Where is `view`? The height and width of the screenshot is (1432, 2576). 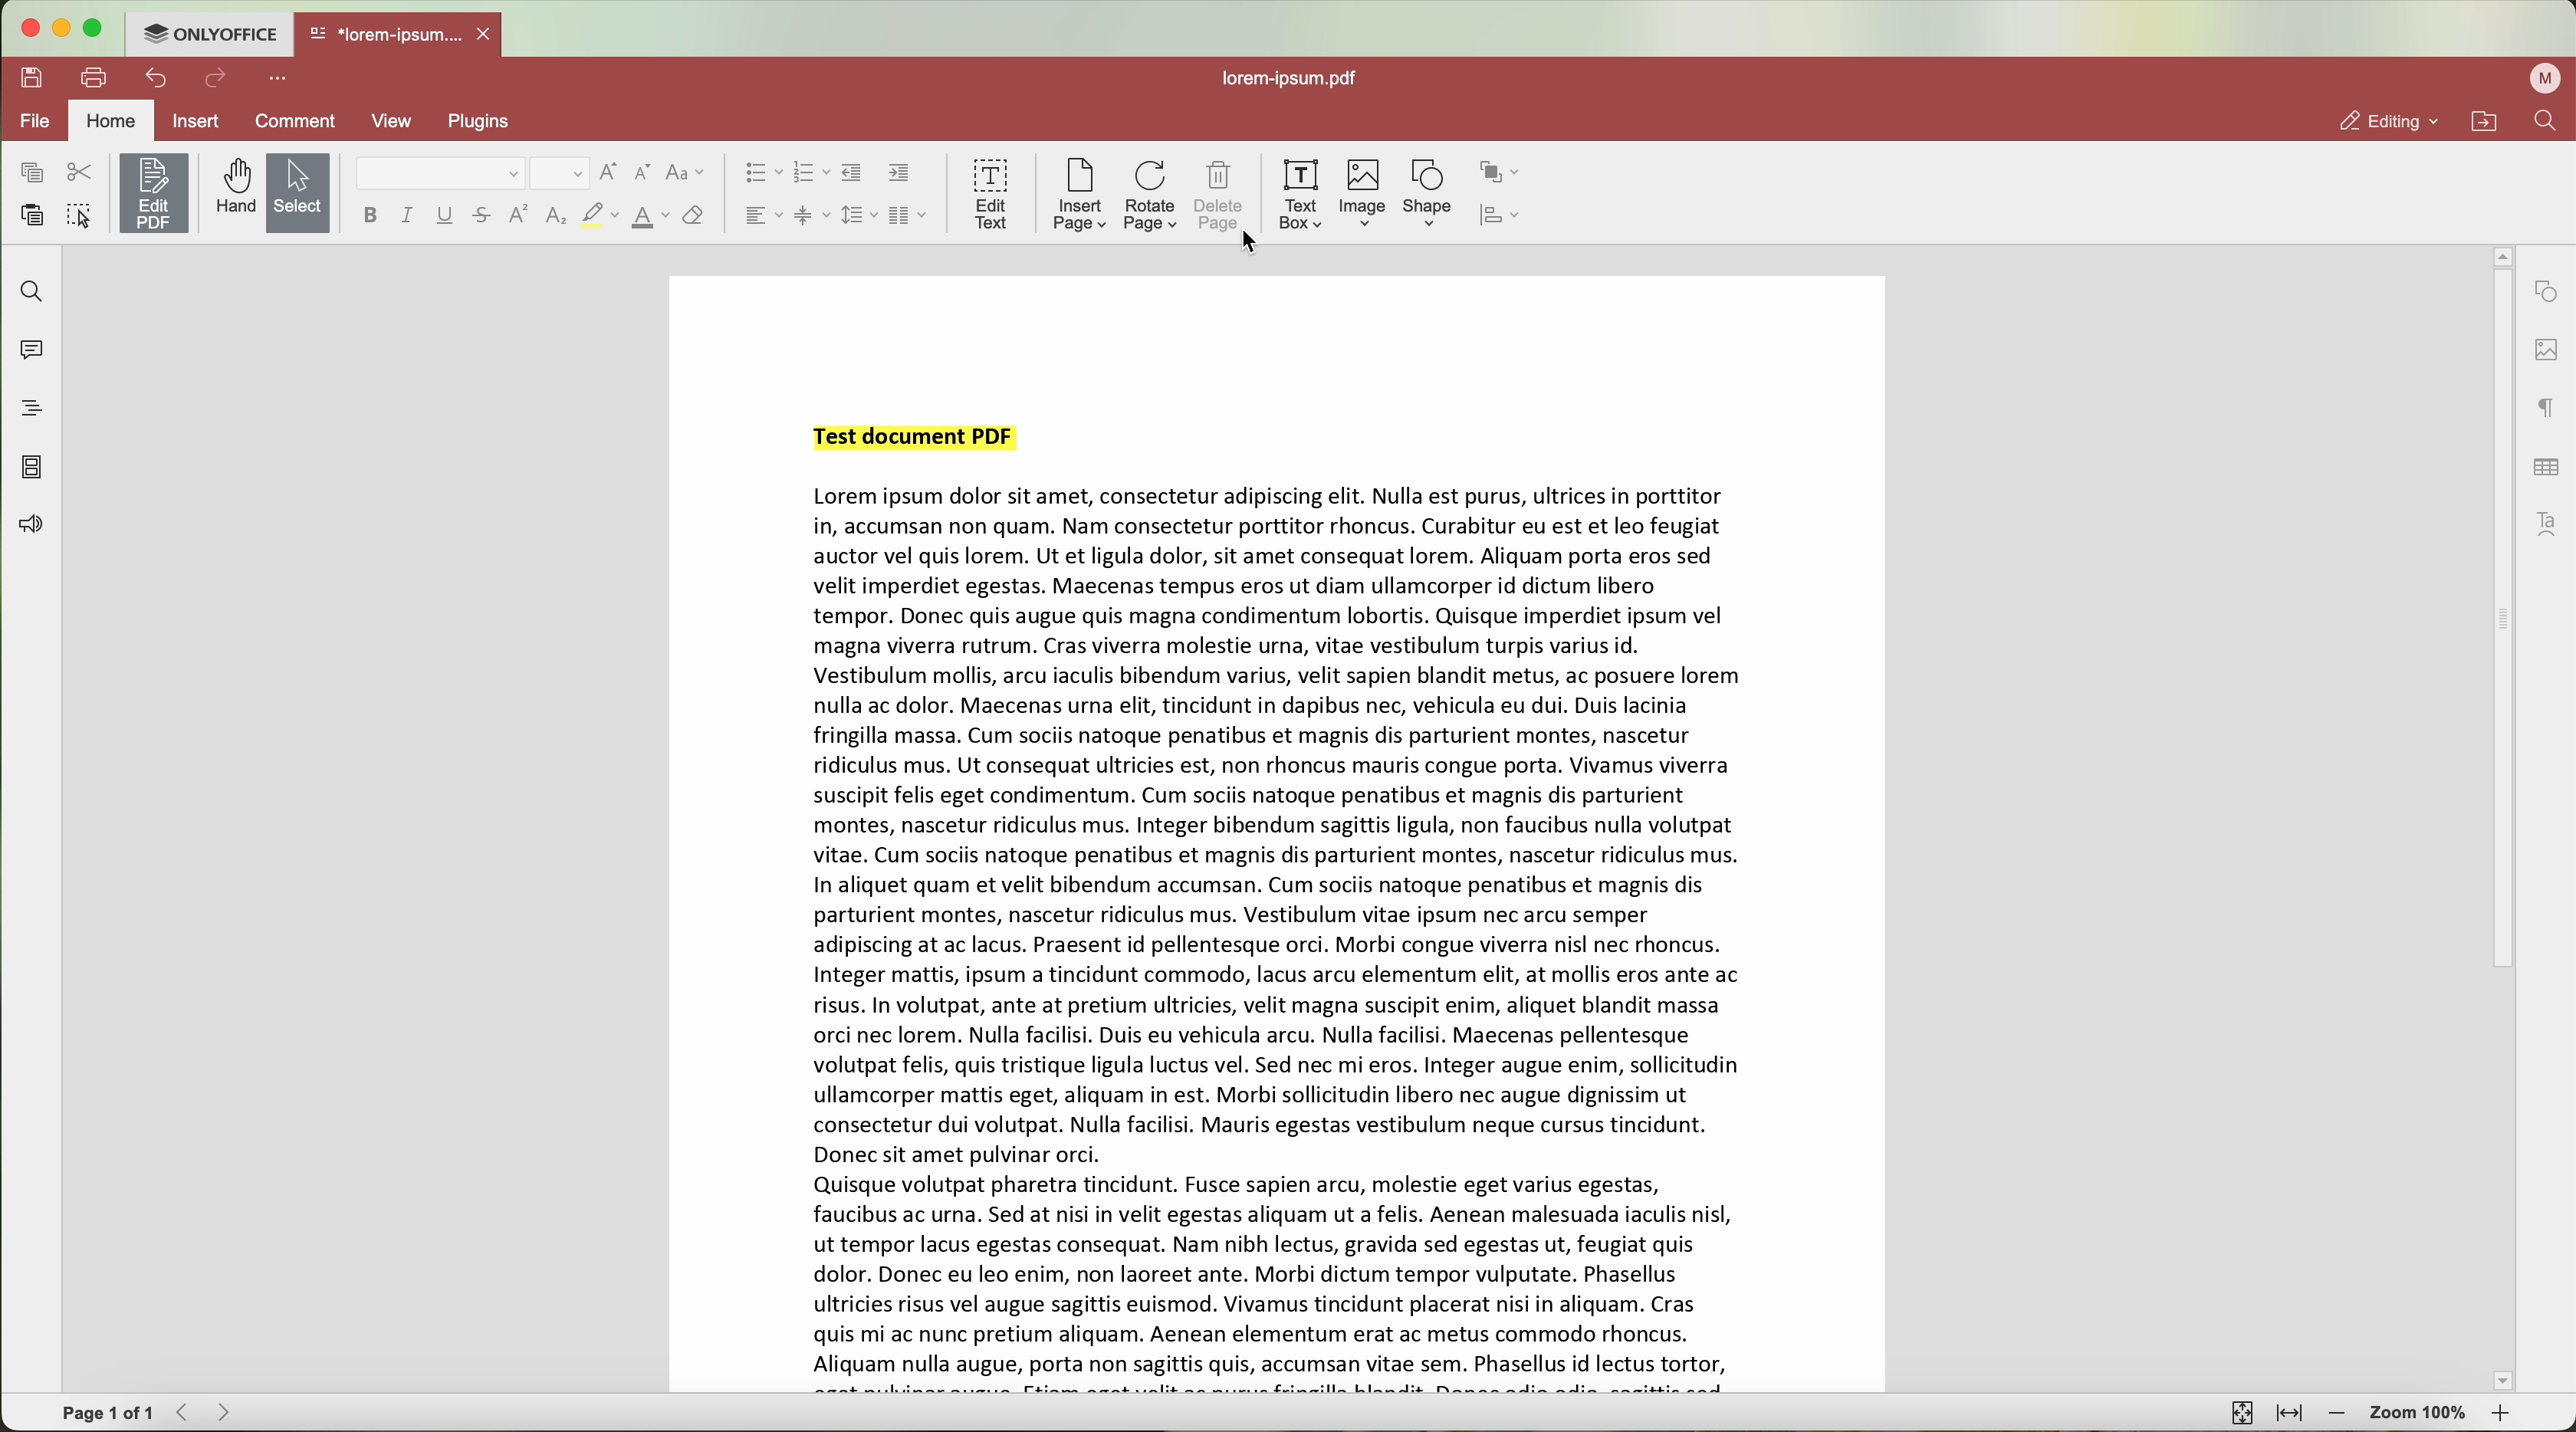 view is located at coordinates (402, 121).